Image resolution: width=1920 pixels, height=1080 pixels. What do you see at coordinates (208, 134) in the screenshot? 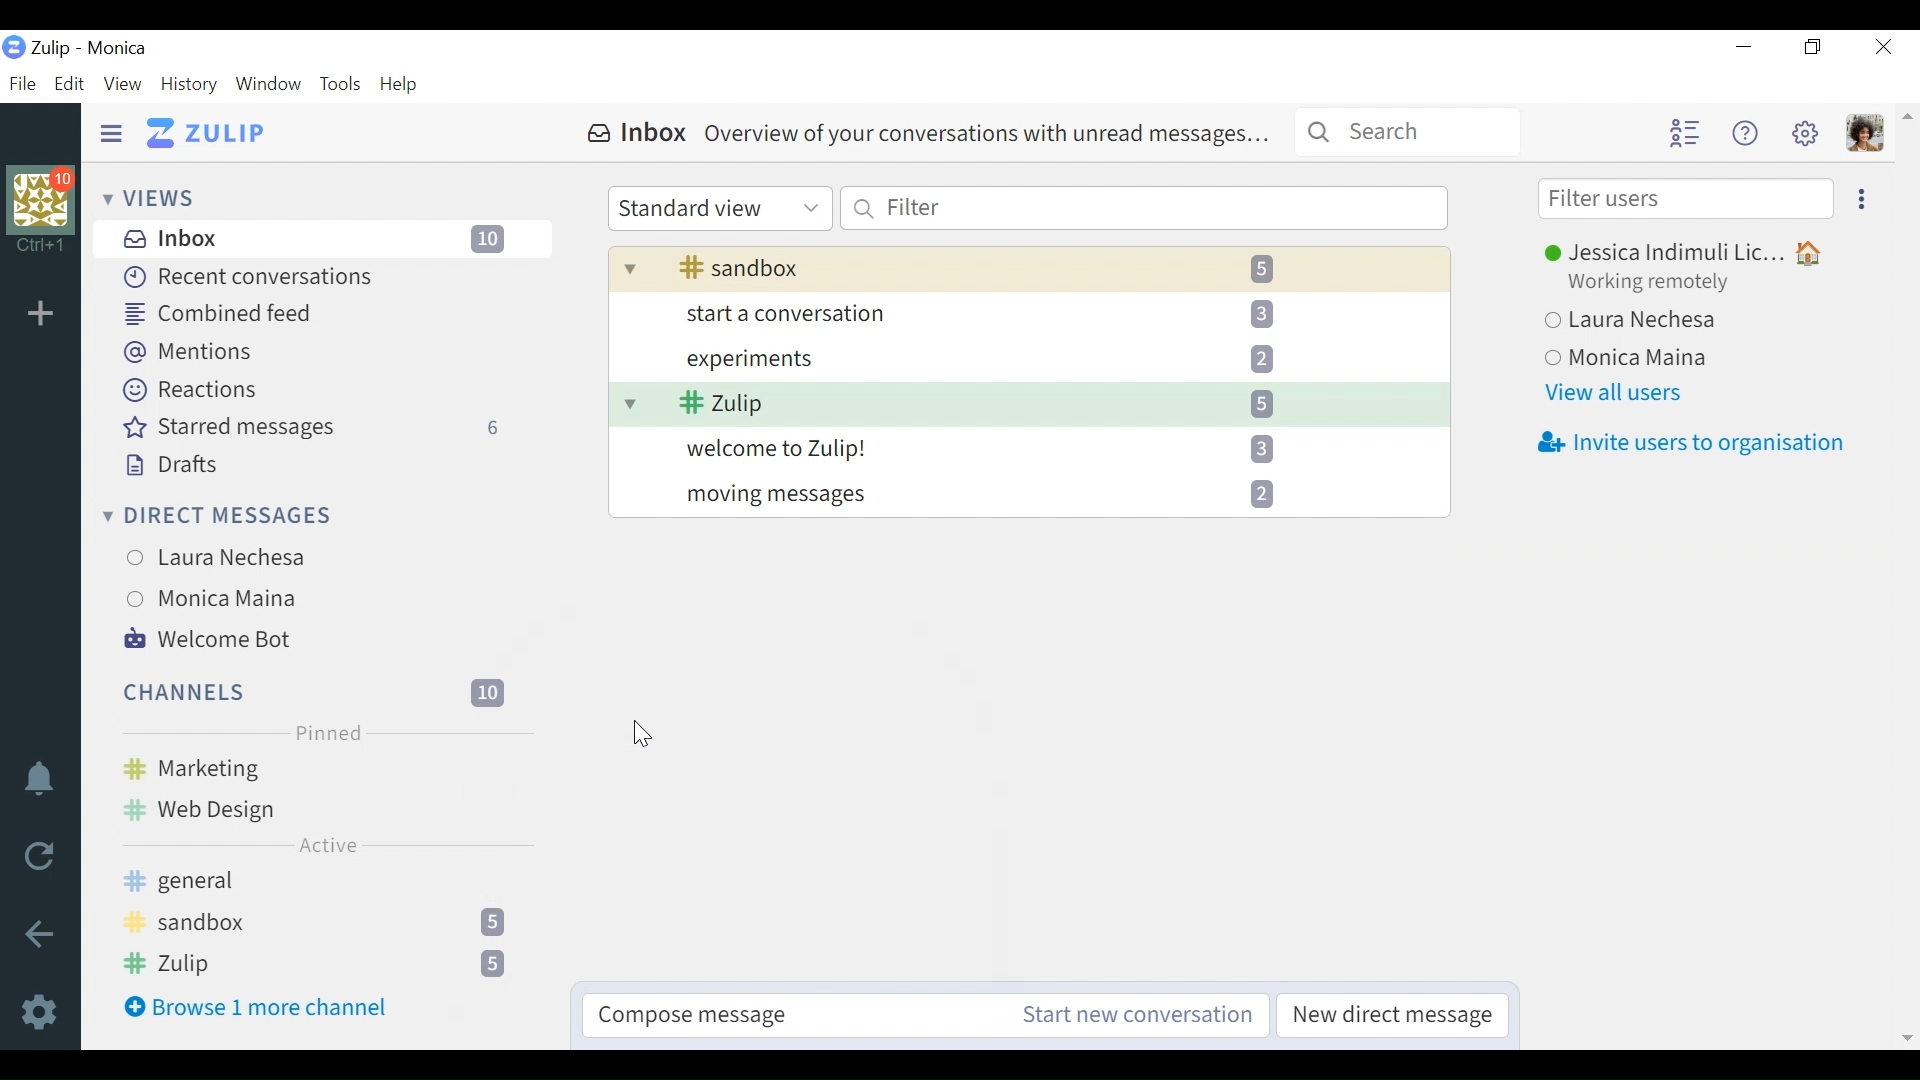
I see `Zulip` at bounding box center [208, 134].